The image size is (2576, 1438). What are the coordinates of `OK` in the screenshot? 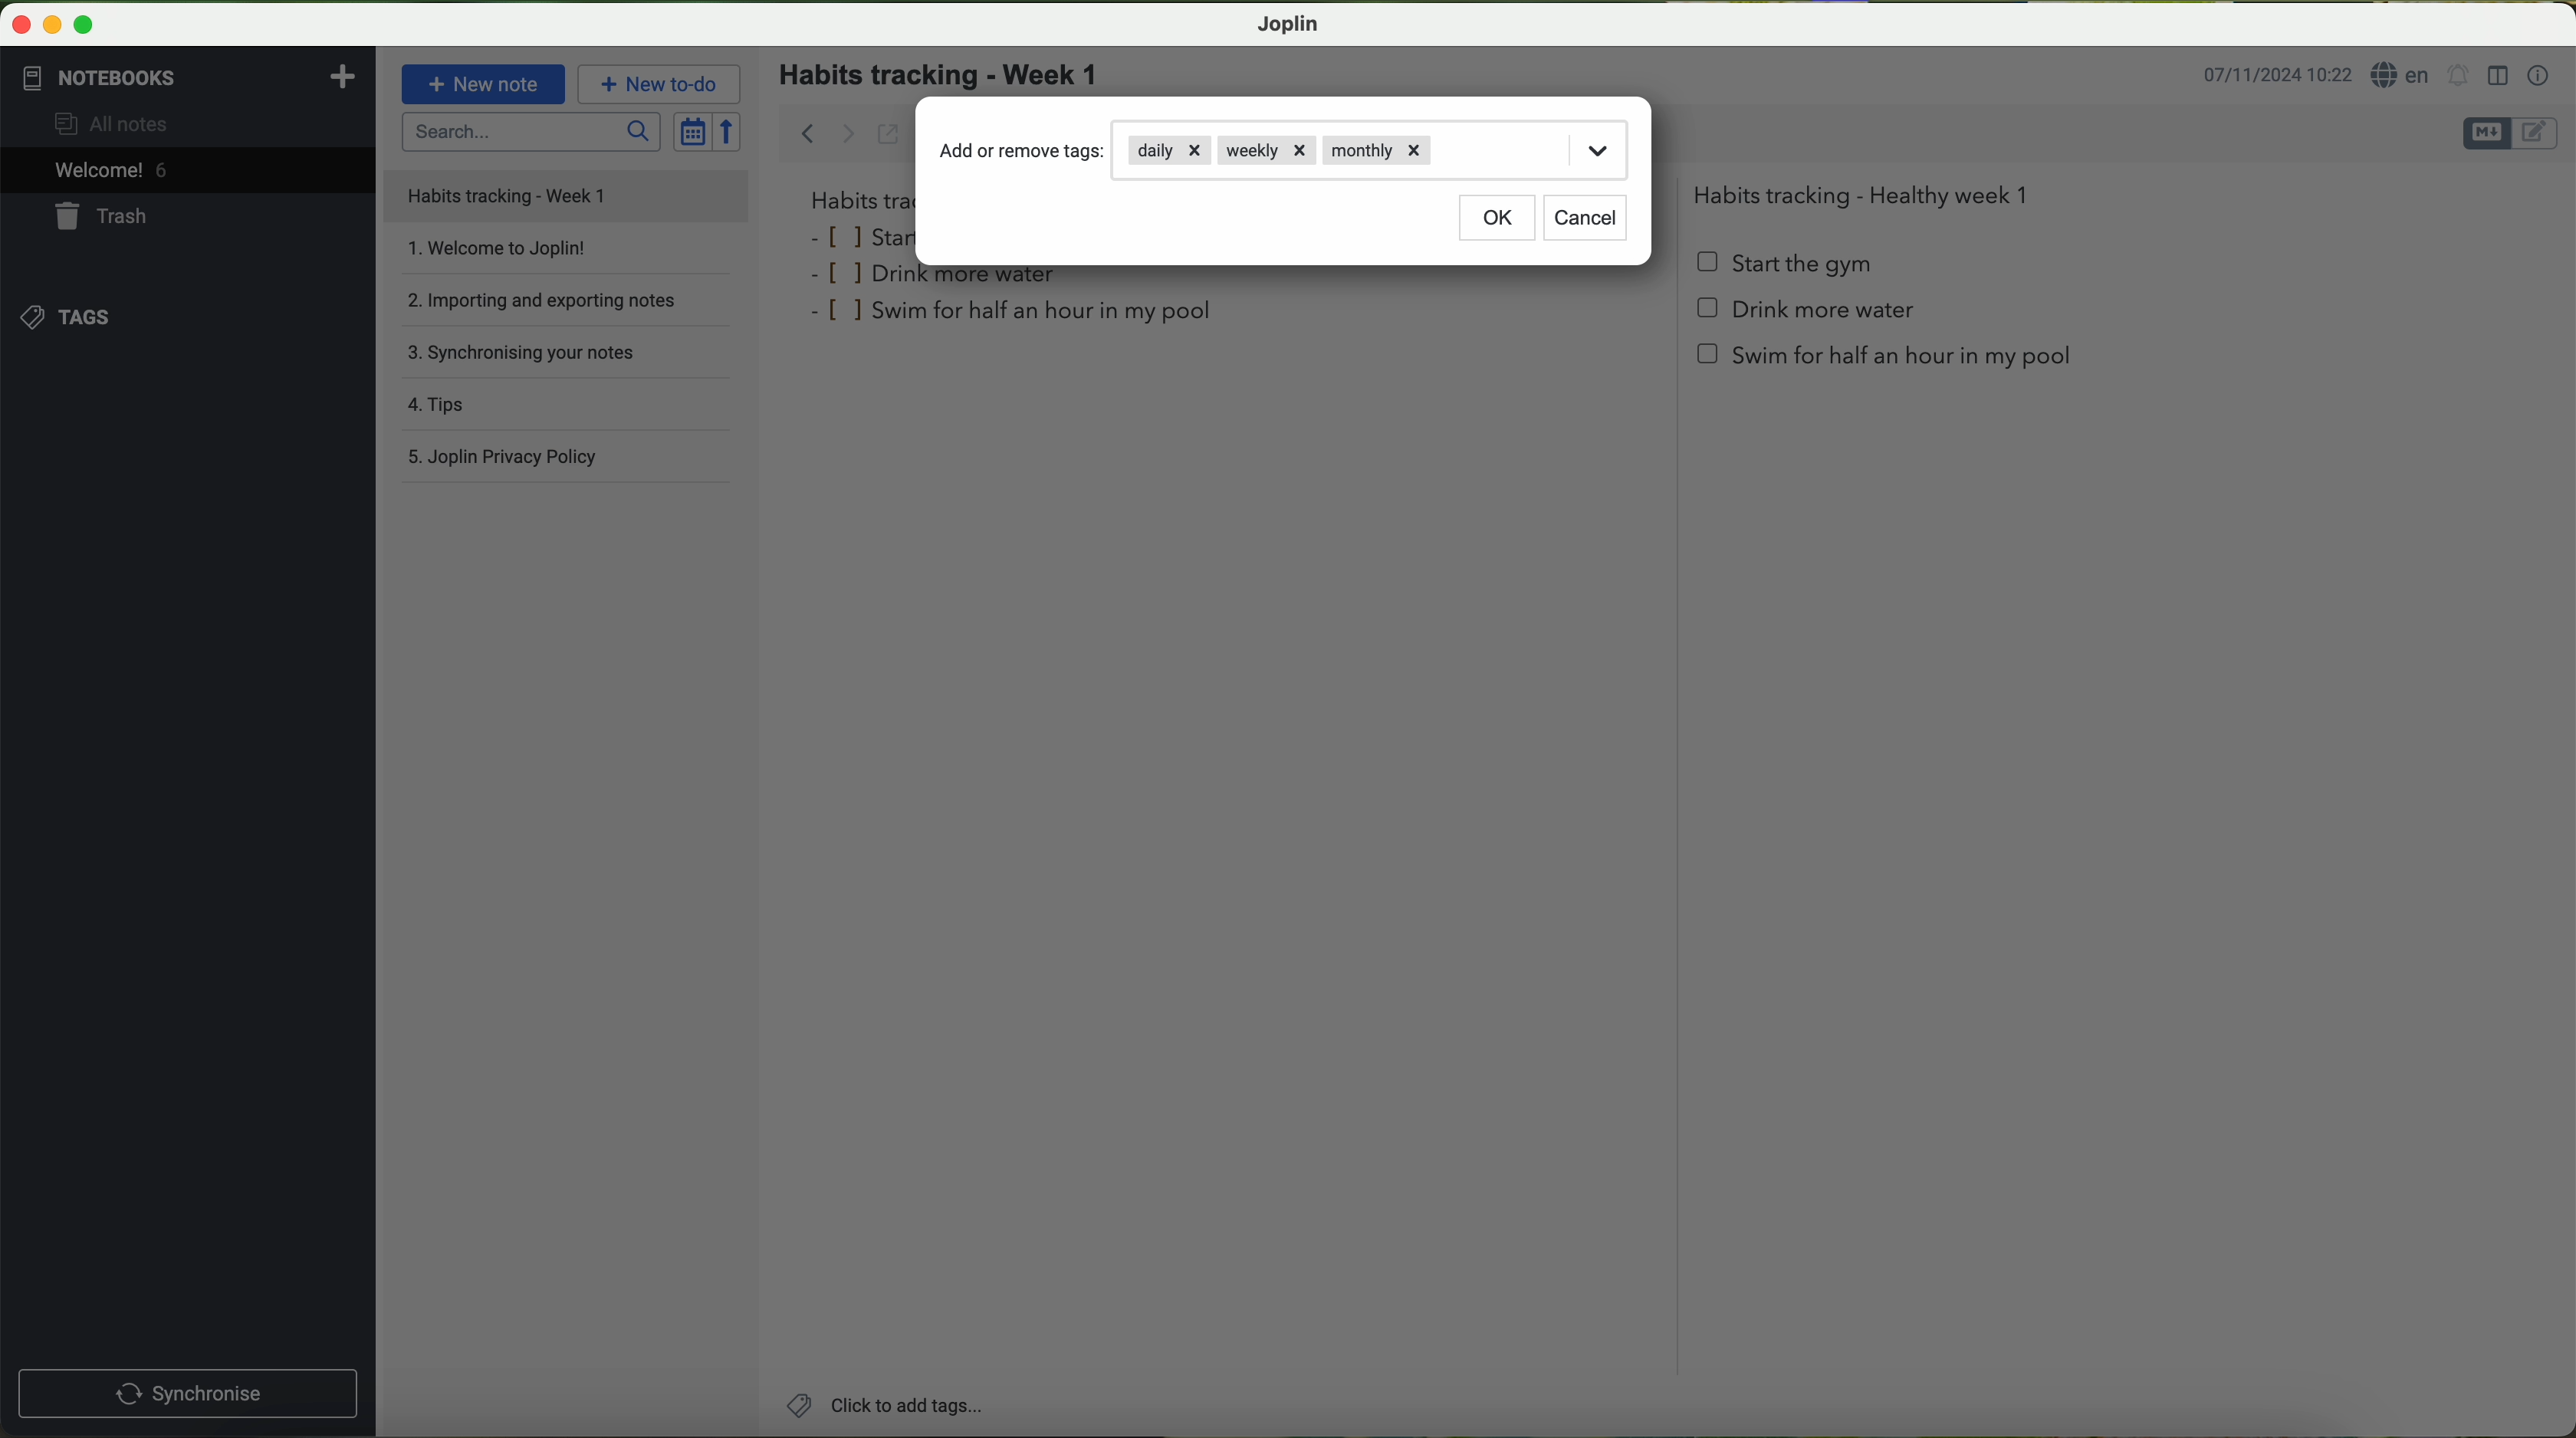 It's located at (1499, 220).